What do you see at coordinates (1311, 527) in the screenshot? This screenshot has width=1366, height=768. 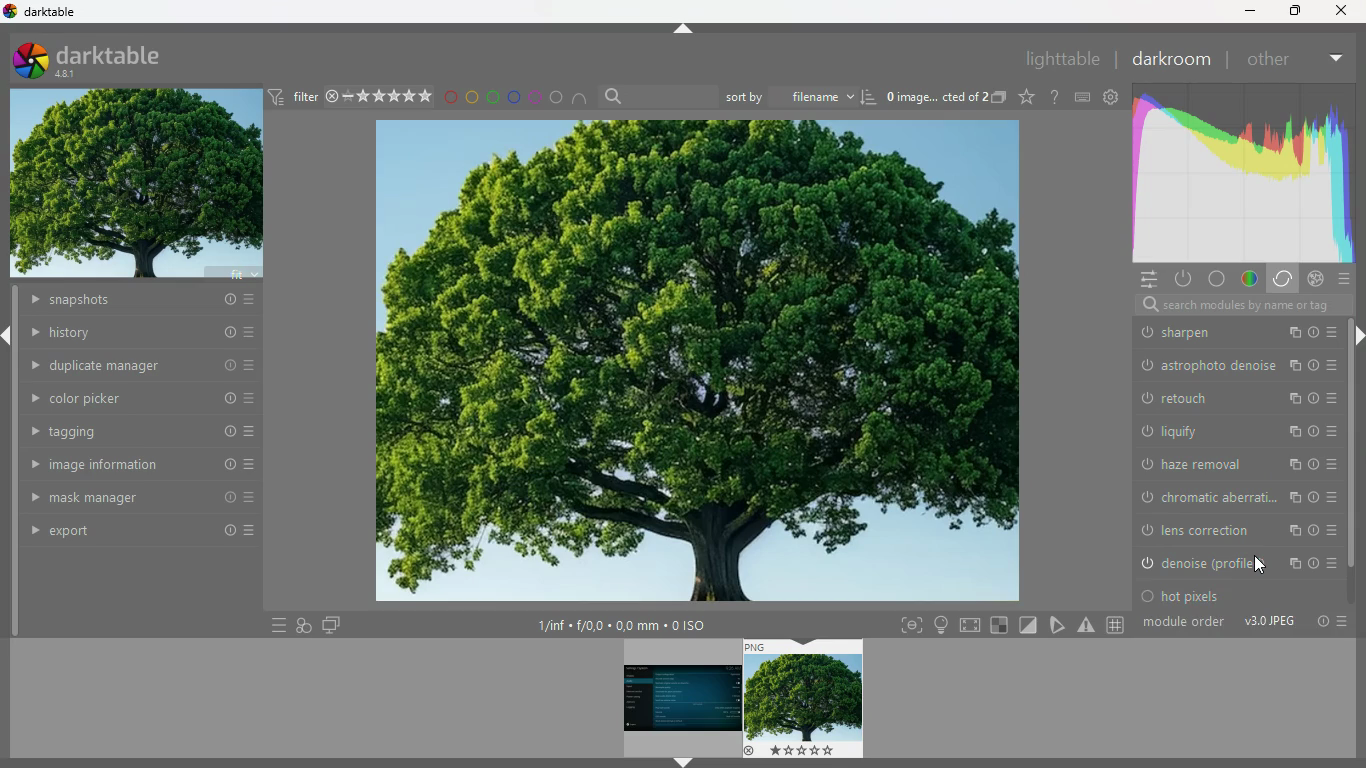 I see `more` at bounding box center [1311, 527].